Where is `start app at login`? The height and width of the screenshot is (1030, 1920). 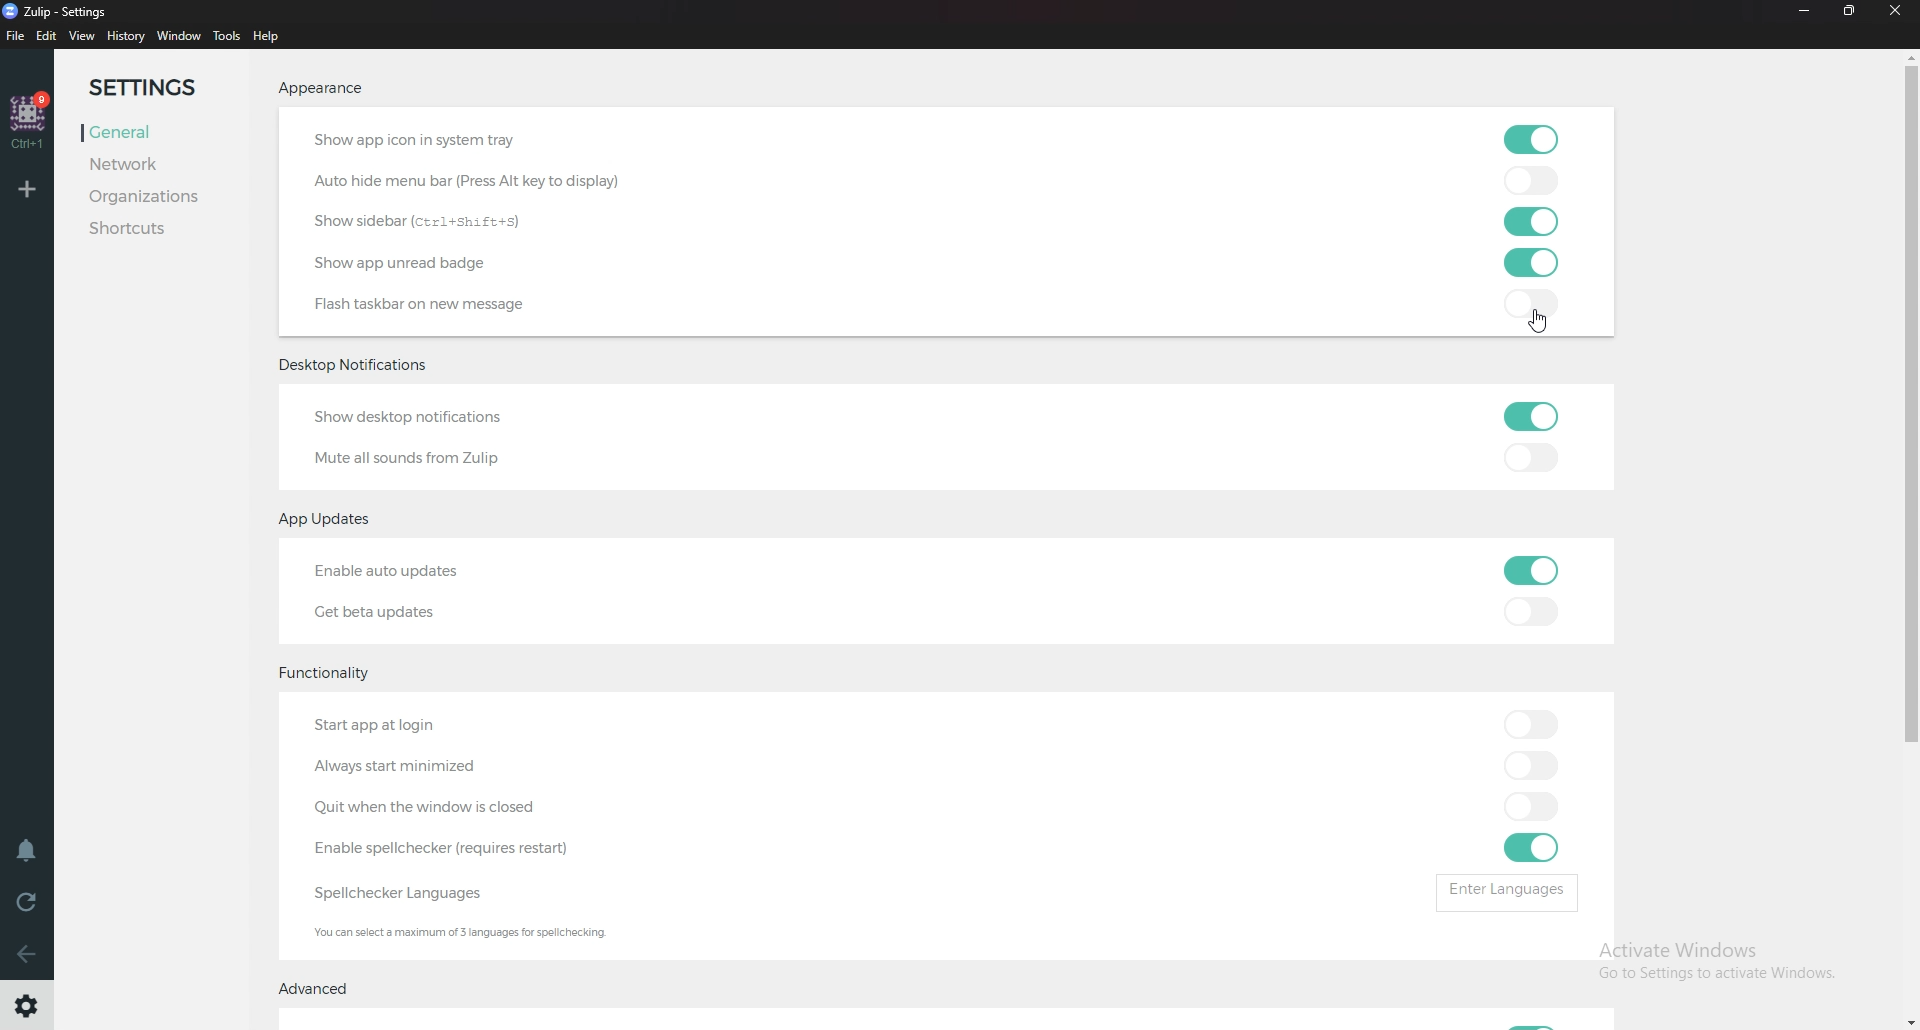 start app at login is located at coordinates (422, 728).